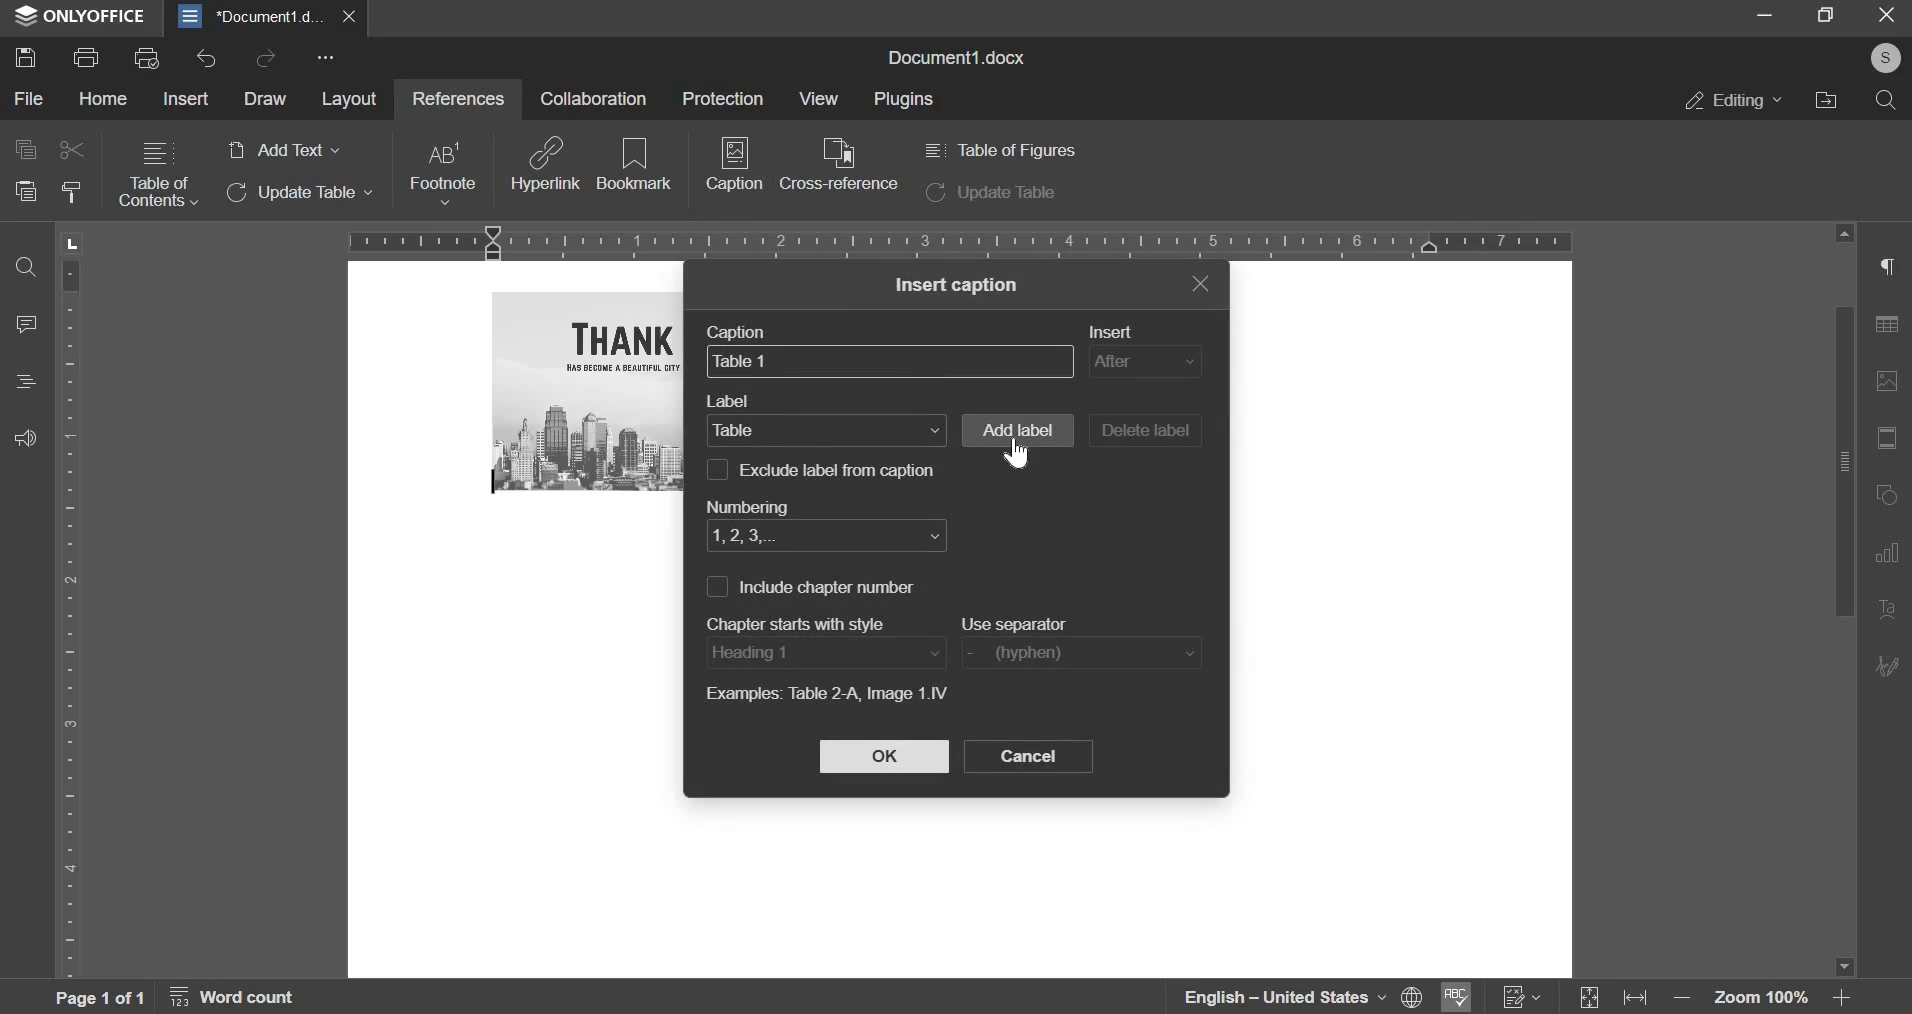 The height and width of the screenshot is (1014, 1912). What do you see at coordinates (147, 57) in the screenshot?
I see `print preview` at bounding box center [147, 57].